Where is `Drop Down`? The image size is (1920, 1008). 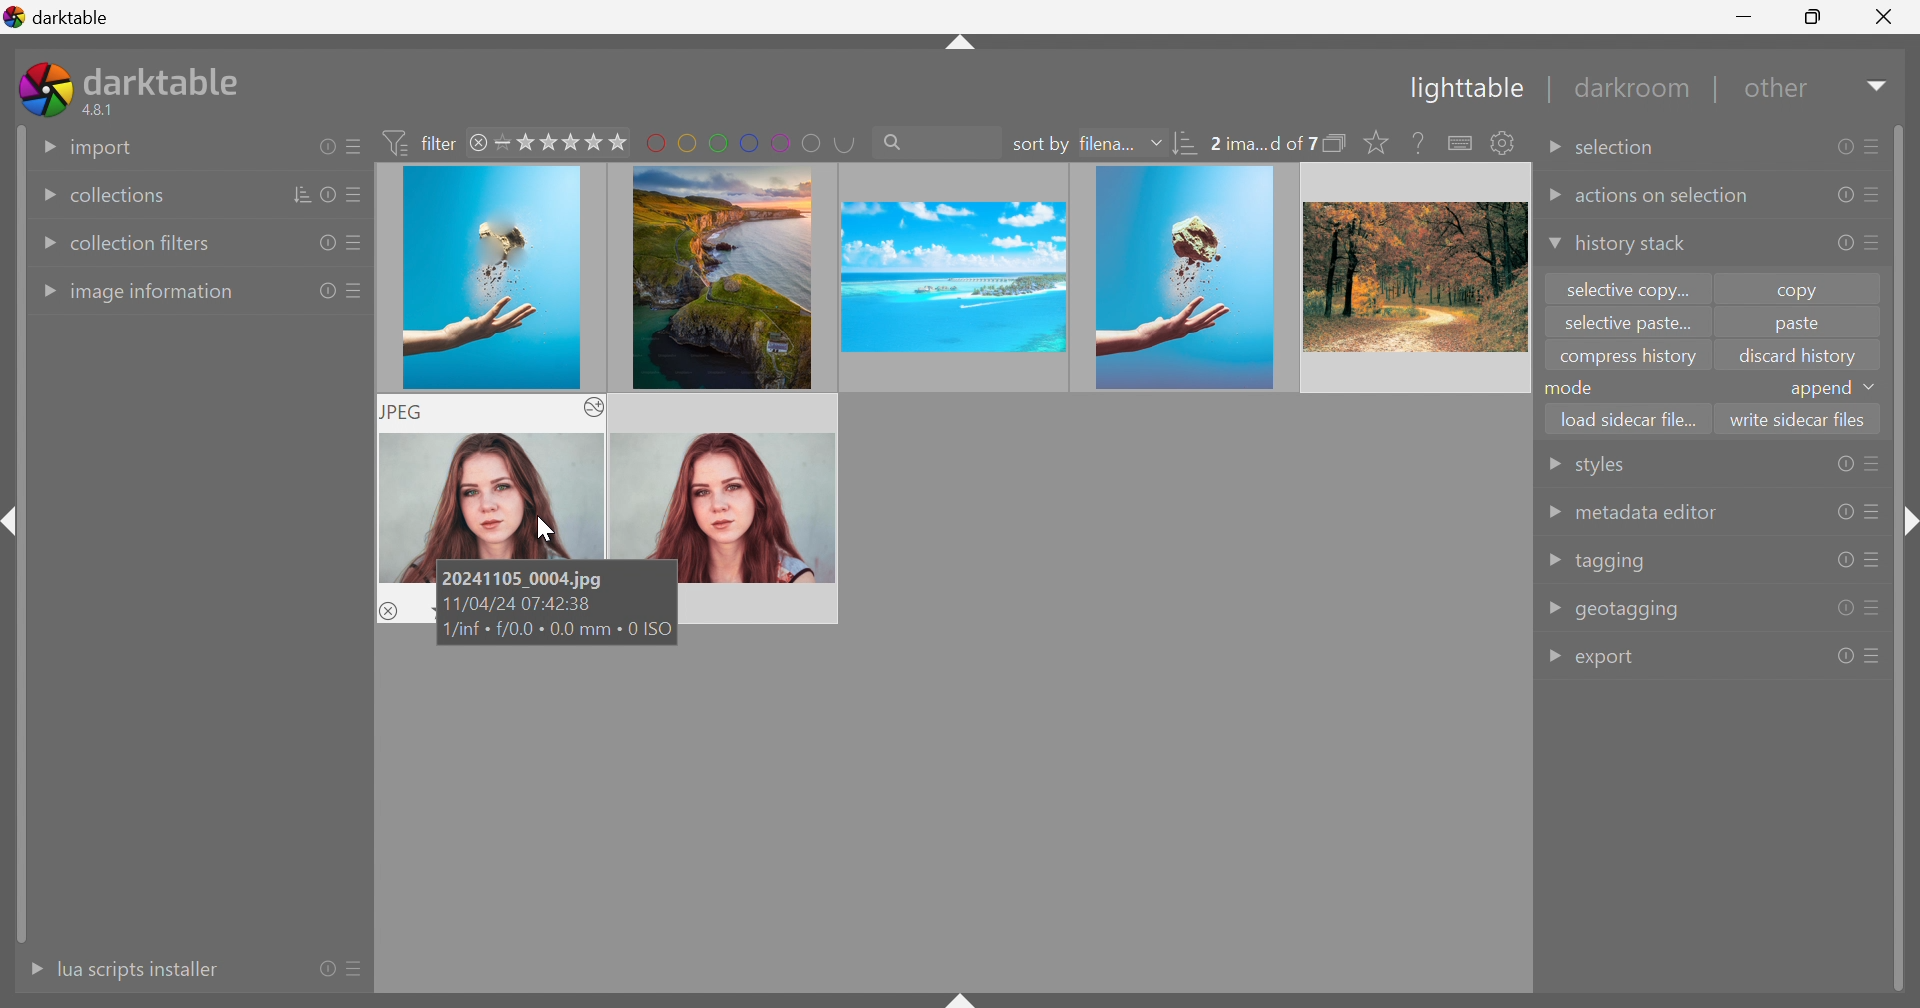 Drop Down is located at coordinates (45, 292).